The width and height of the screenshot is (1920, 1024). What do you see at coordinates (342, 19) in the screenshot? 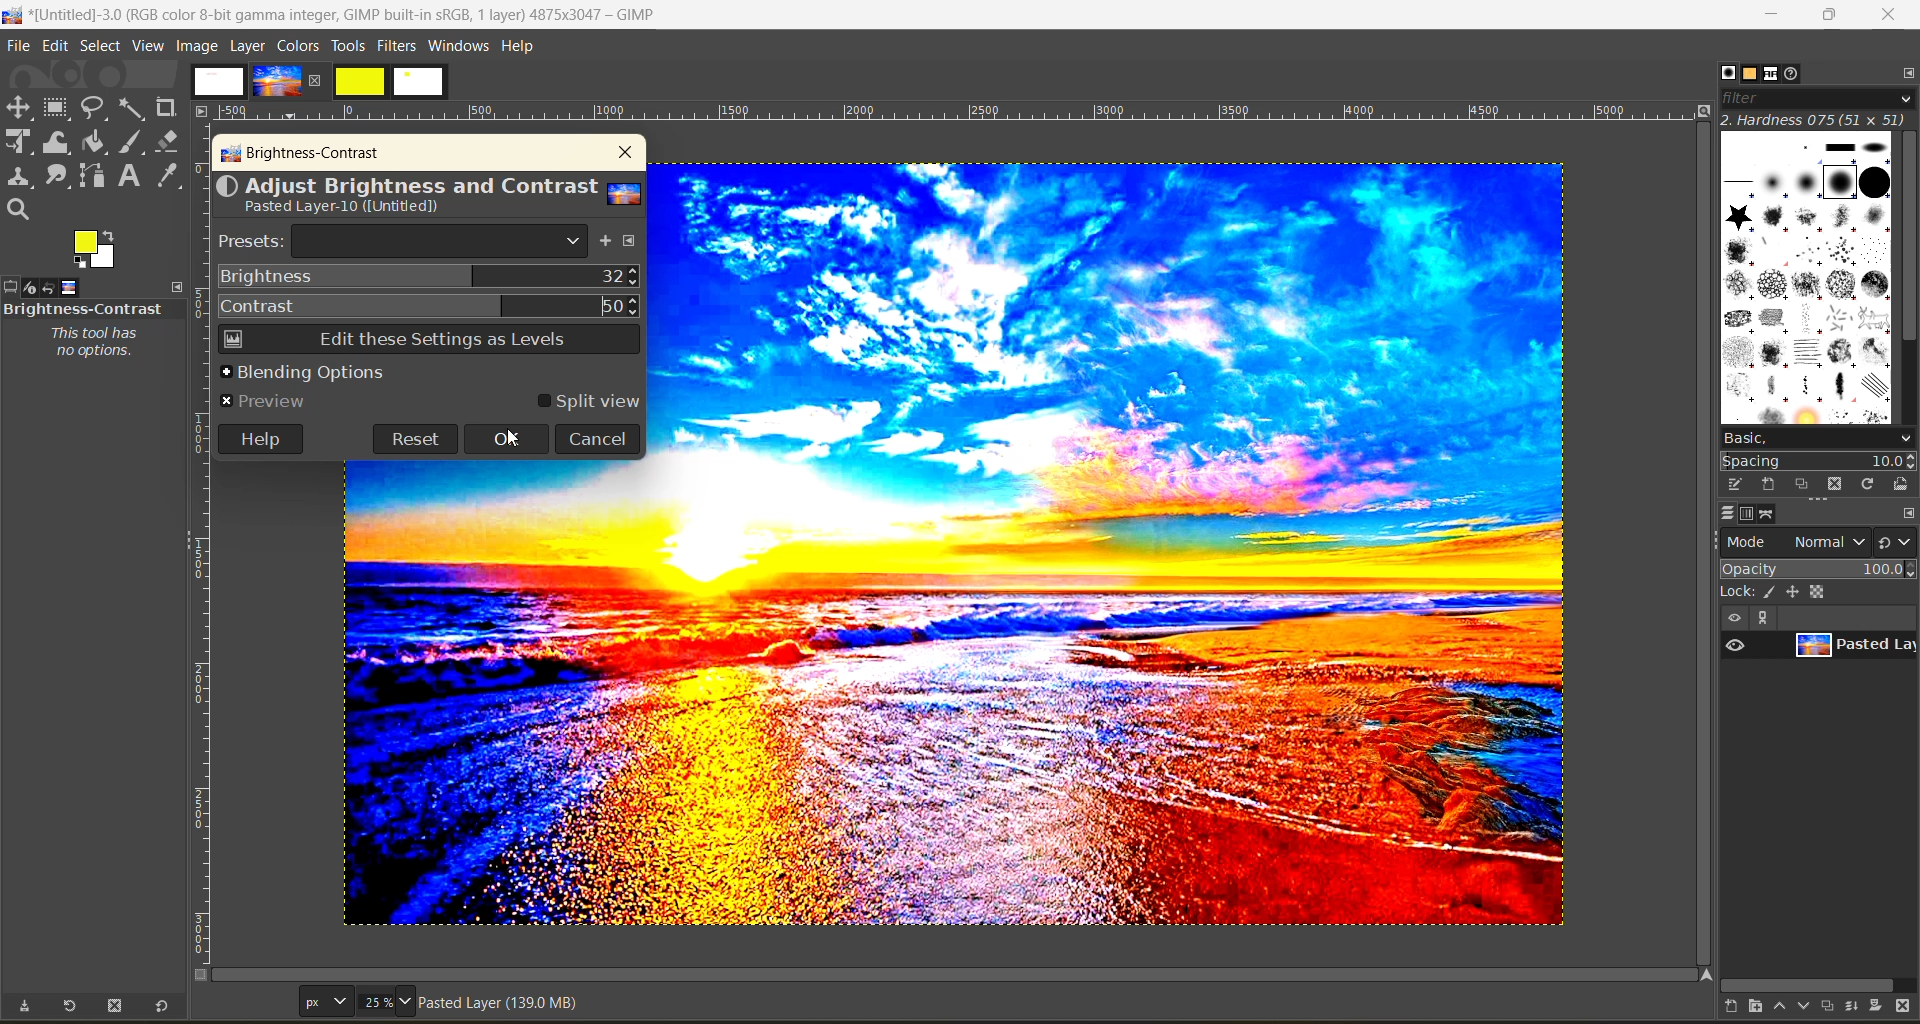
I see `file name and app title` at bounding box center [342, 19].